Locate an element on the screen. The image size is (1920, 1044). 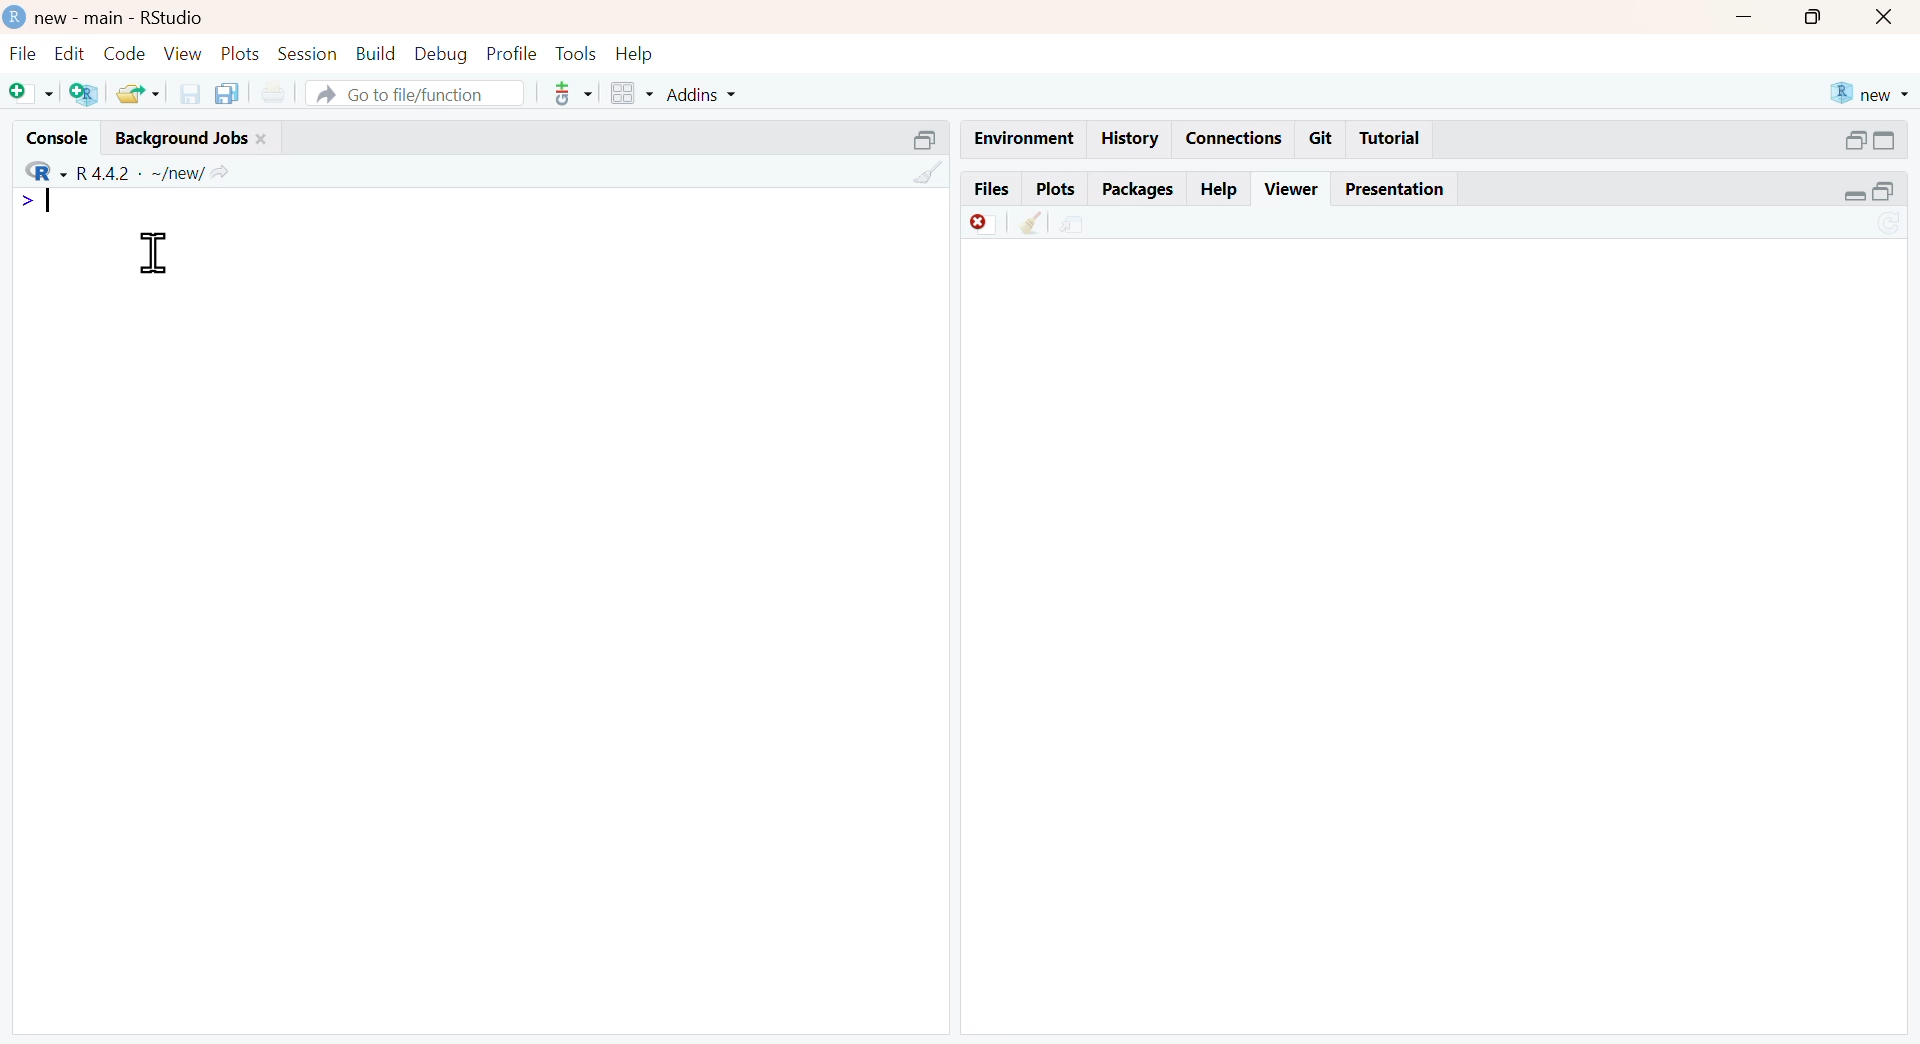
open in separate window is located at coordinates (926, 141).